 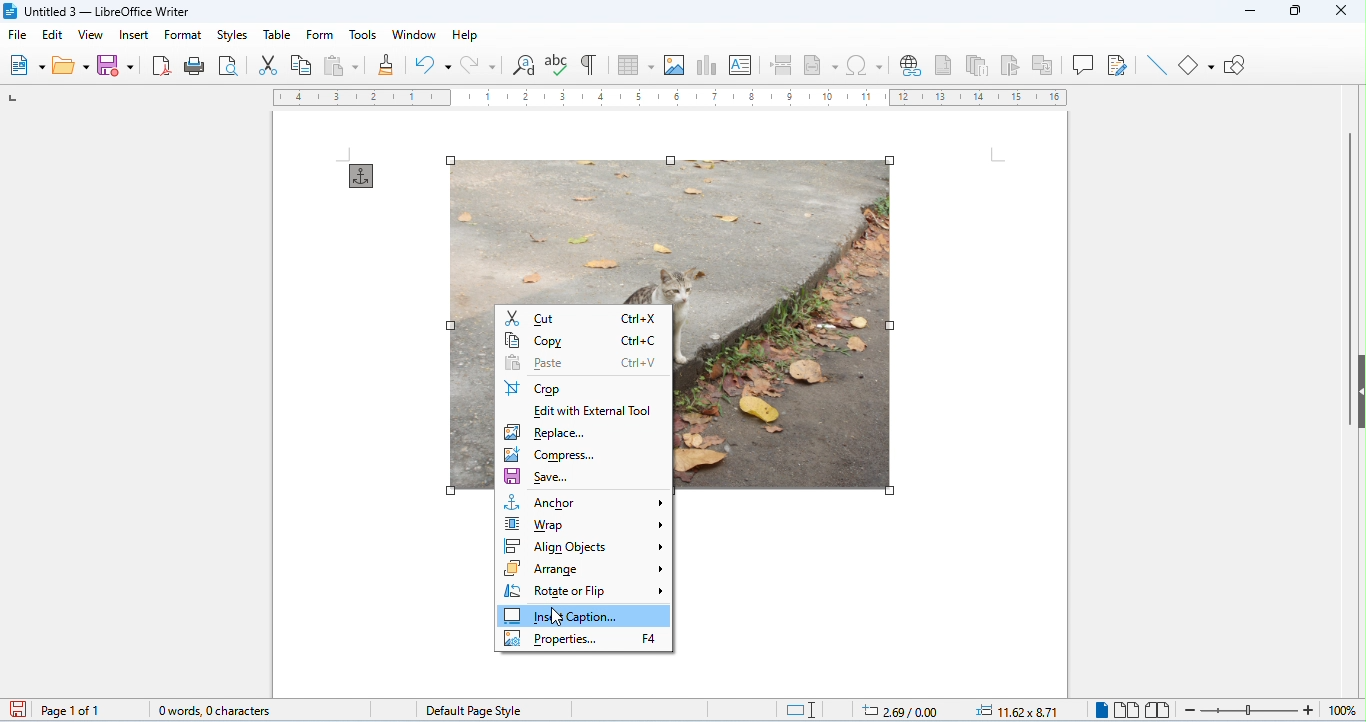 What do you see at coordinates (1347, 276) in the screenshot?
I see `vertical scroll bar` at bounding box center [1347, 276].